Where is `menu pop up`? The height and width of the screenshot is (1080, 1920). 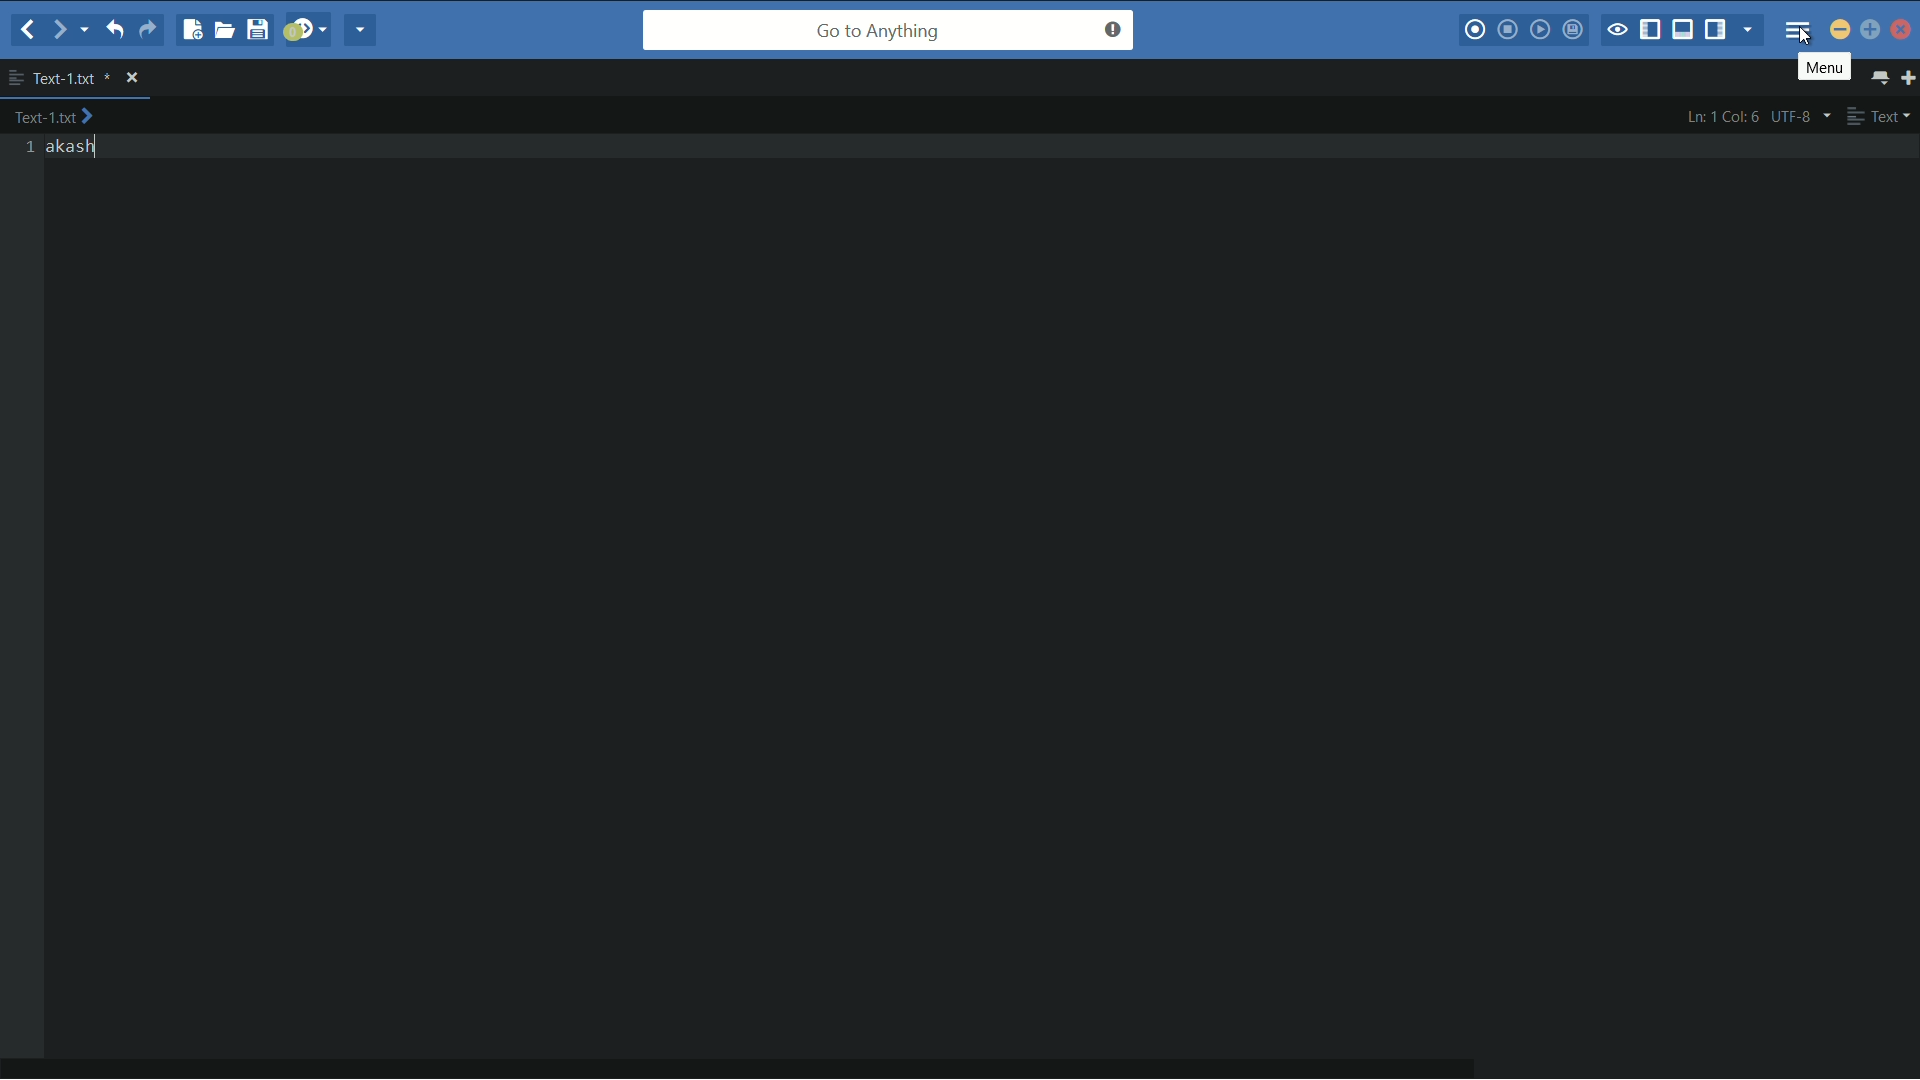 menu pop up is located at coordinates (1823, 66).